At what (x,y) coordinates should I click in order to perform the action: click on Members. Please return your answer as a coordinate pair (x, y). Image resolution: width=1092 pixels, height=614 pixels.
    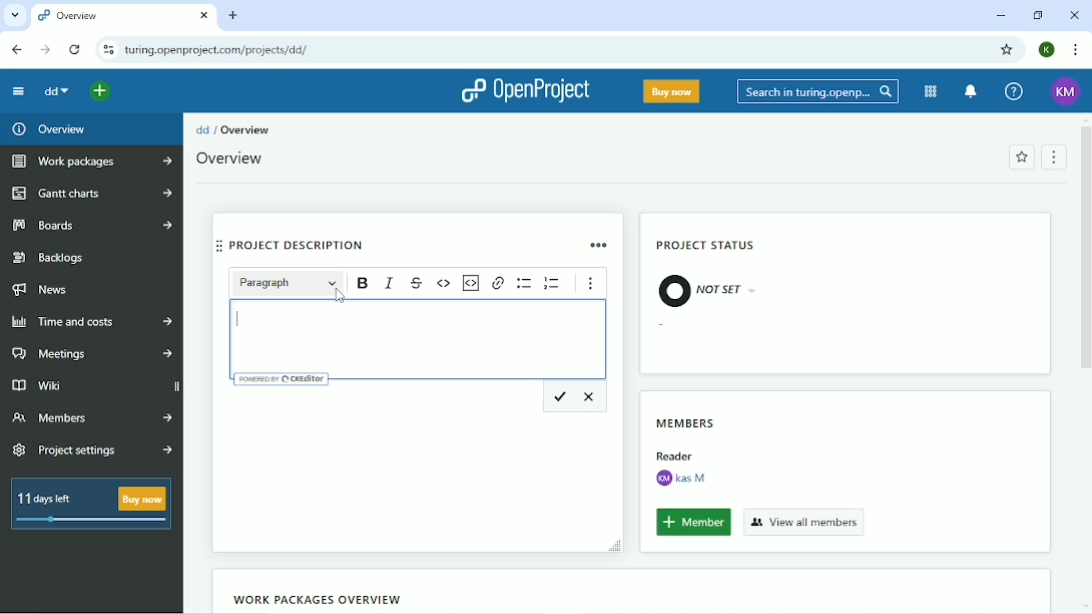
    Looking at the image, I should click on (686, 419).